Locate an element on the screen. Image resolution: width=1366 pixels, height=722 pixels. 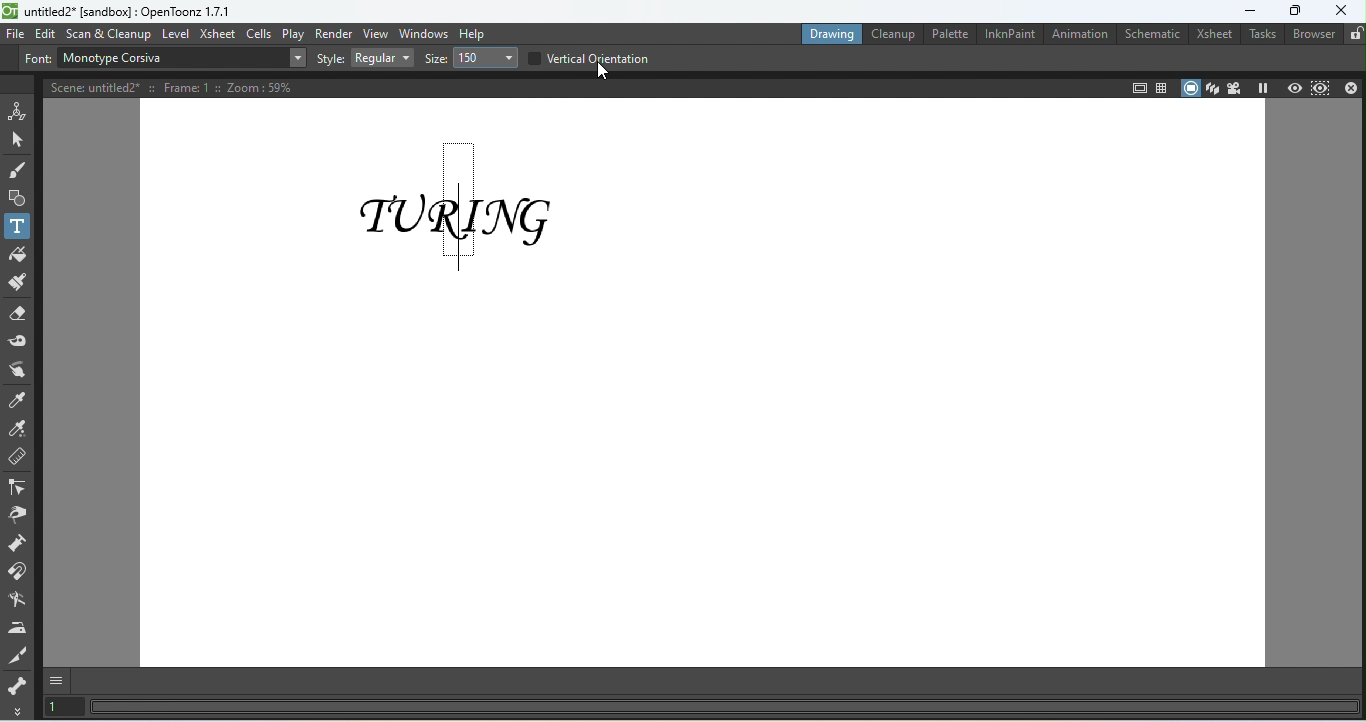
Size is located at coordinates (432, 60).